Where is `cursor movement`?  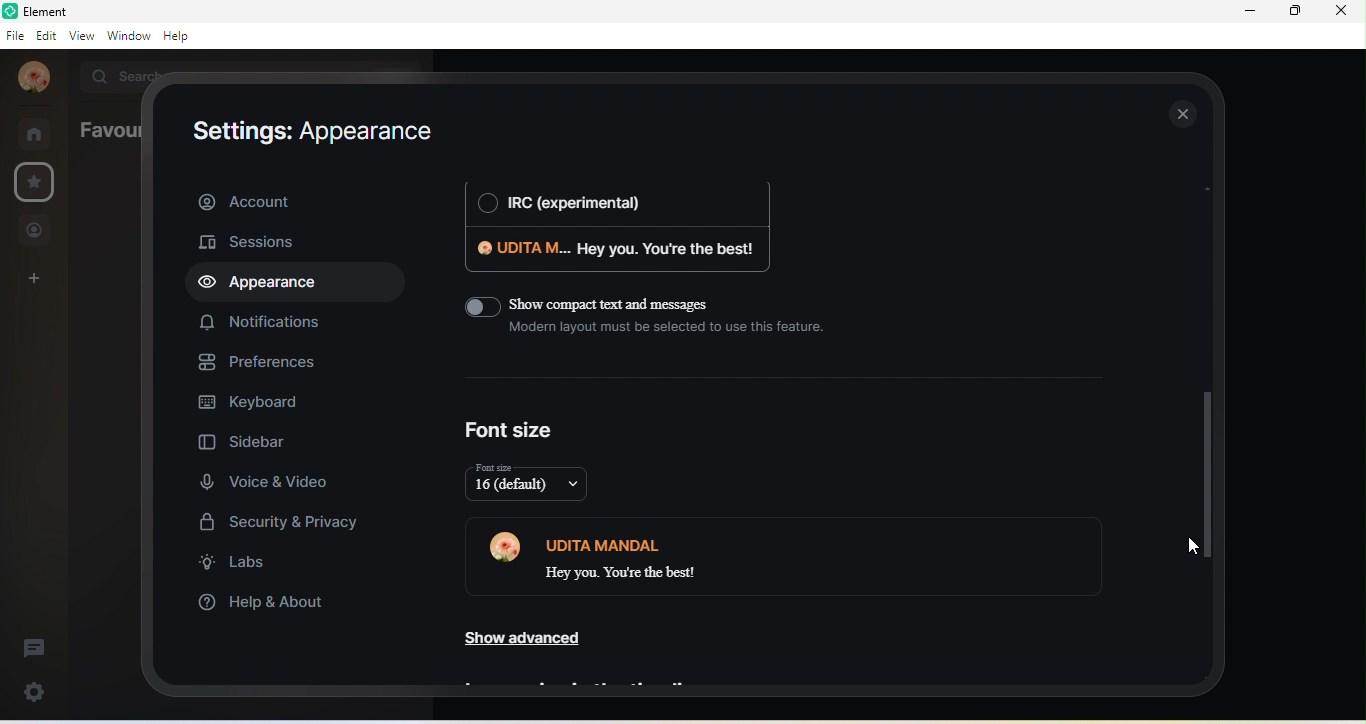 cursor movement is located at coordinates (1187, 549).